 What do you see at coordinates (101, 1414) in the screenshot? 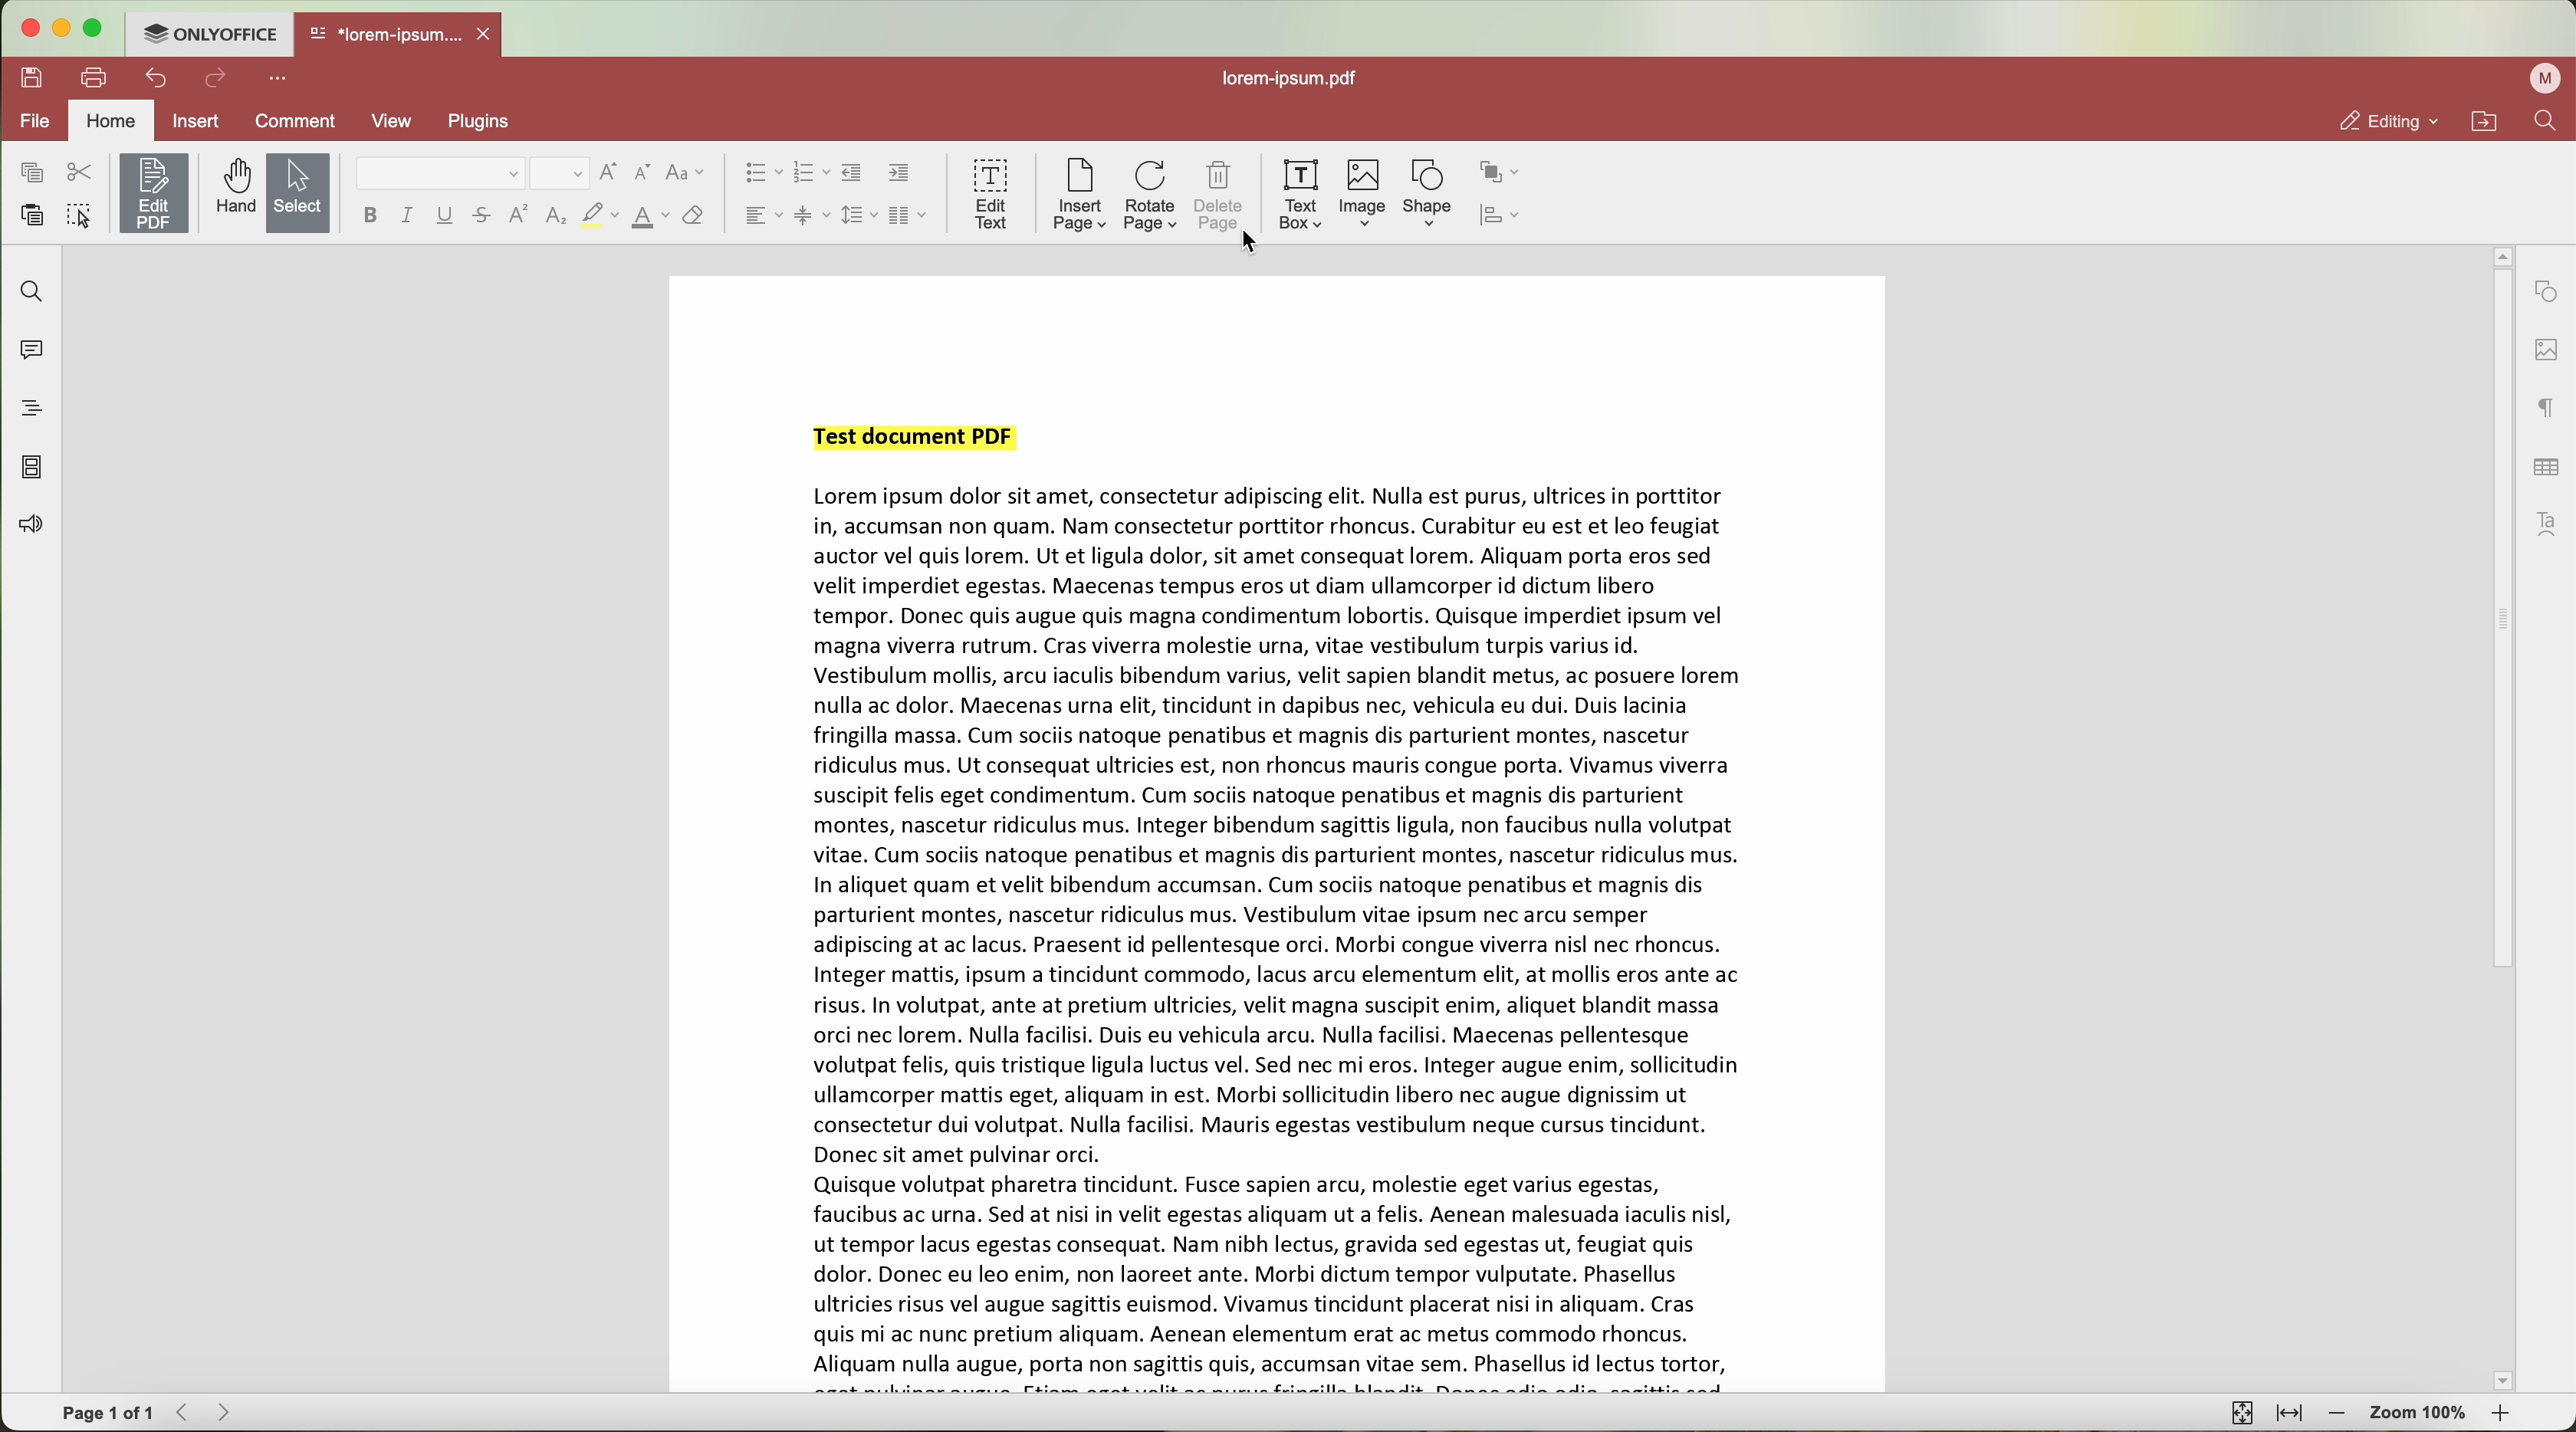
I see `page 1 of 1` at bounding box center [101, 1414].